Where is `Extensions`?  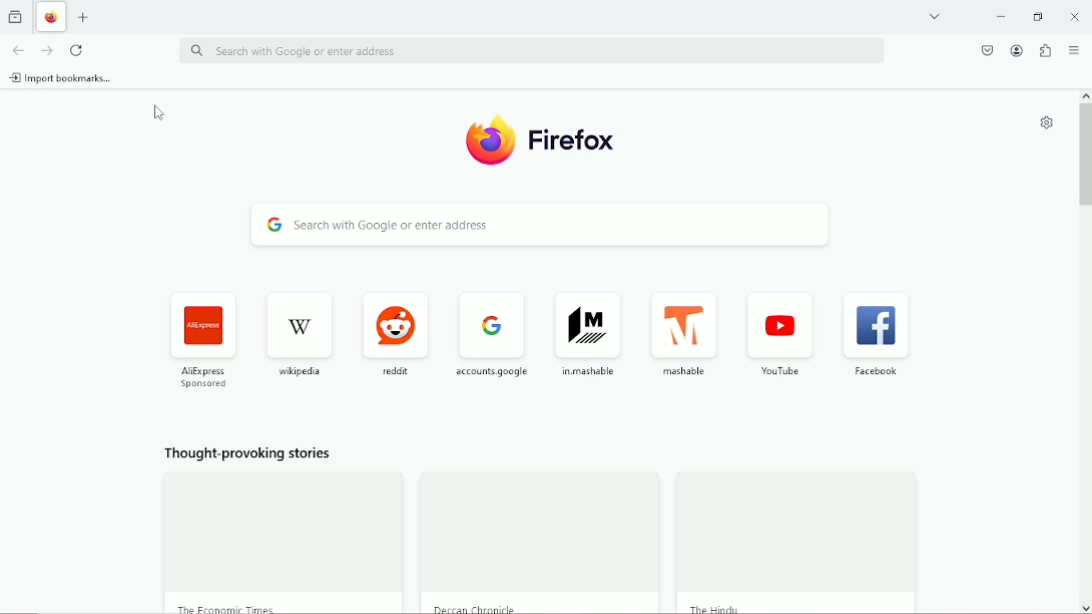
Extensions is located at coordinates (1045, 52).